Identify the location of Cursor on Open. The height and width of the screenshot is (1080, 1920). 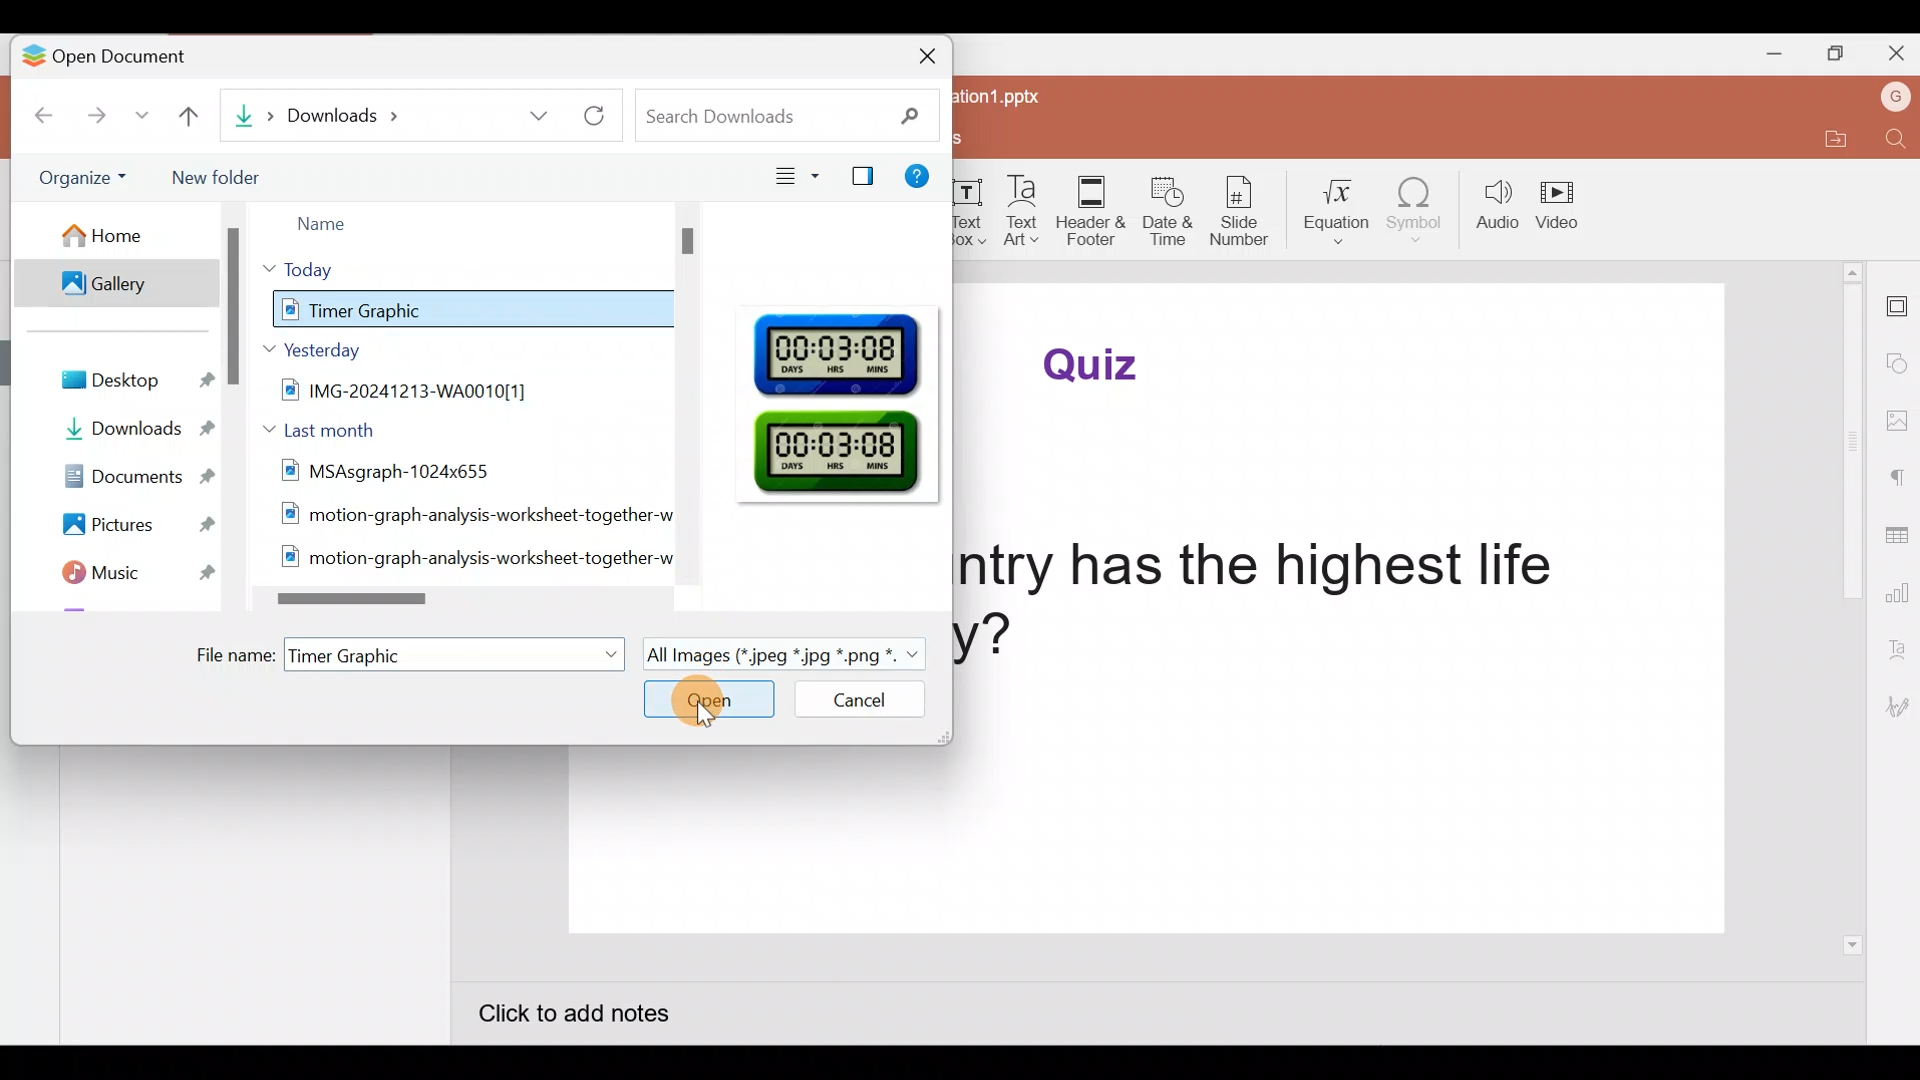
(702, 704).